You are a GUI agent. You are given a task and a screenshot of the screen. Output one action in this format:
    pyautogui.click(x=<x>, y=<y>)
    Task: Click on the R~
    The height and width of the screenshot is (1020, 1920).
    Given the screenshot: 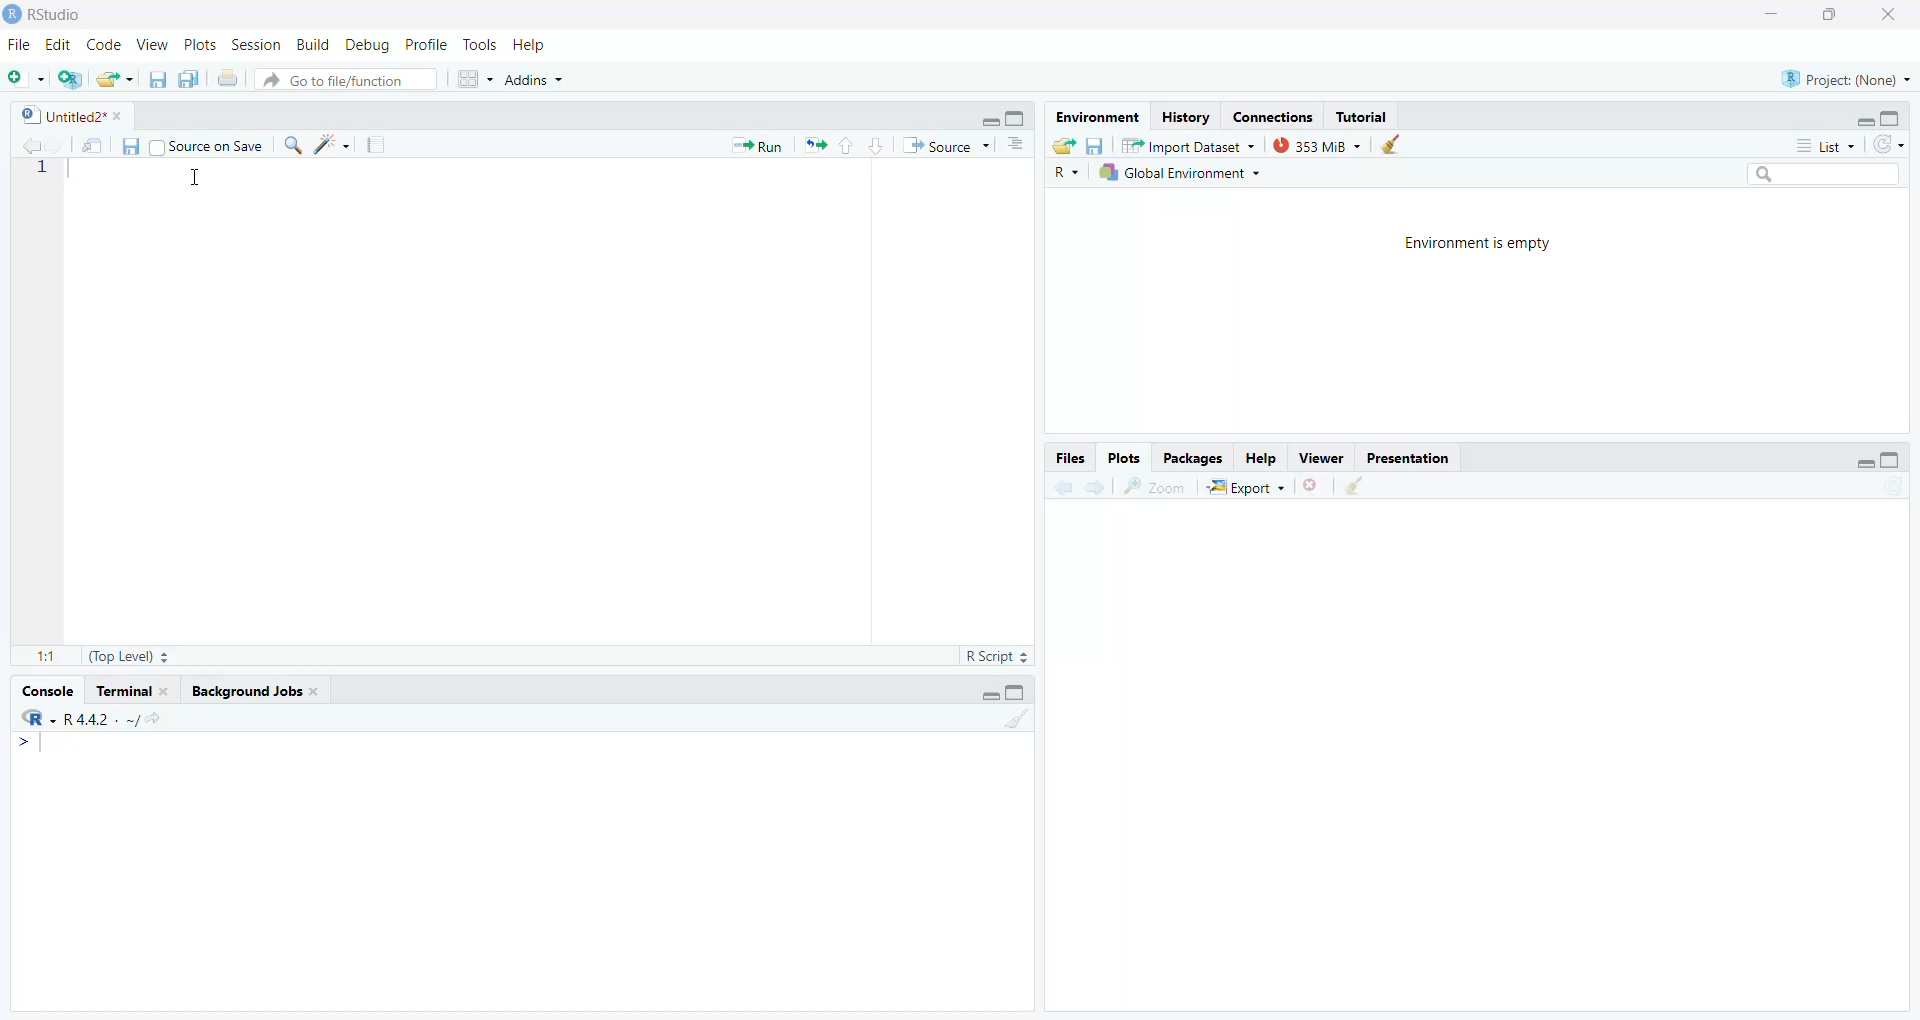 What is the action you would take?
    pyautogui.click(x=1064, y=173)
    